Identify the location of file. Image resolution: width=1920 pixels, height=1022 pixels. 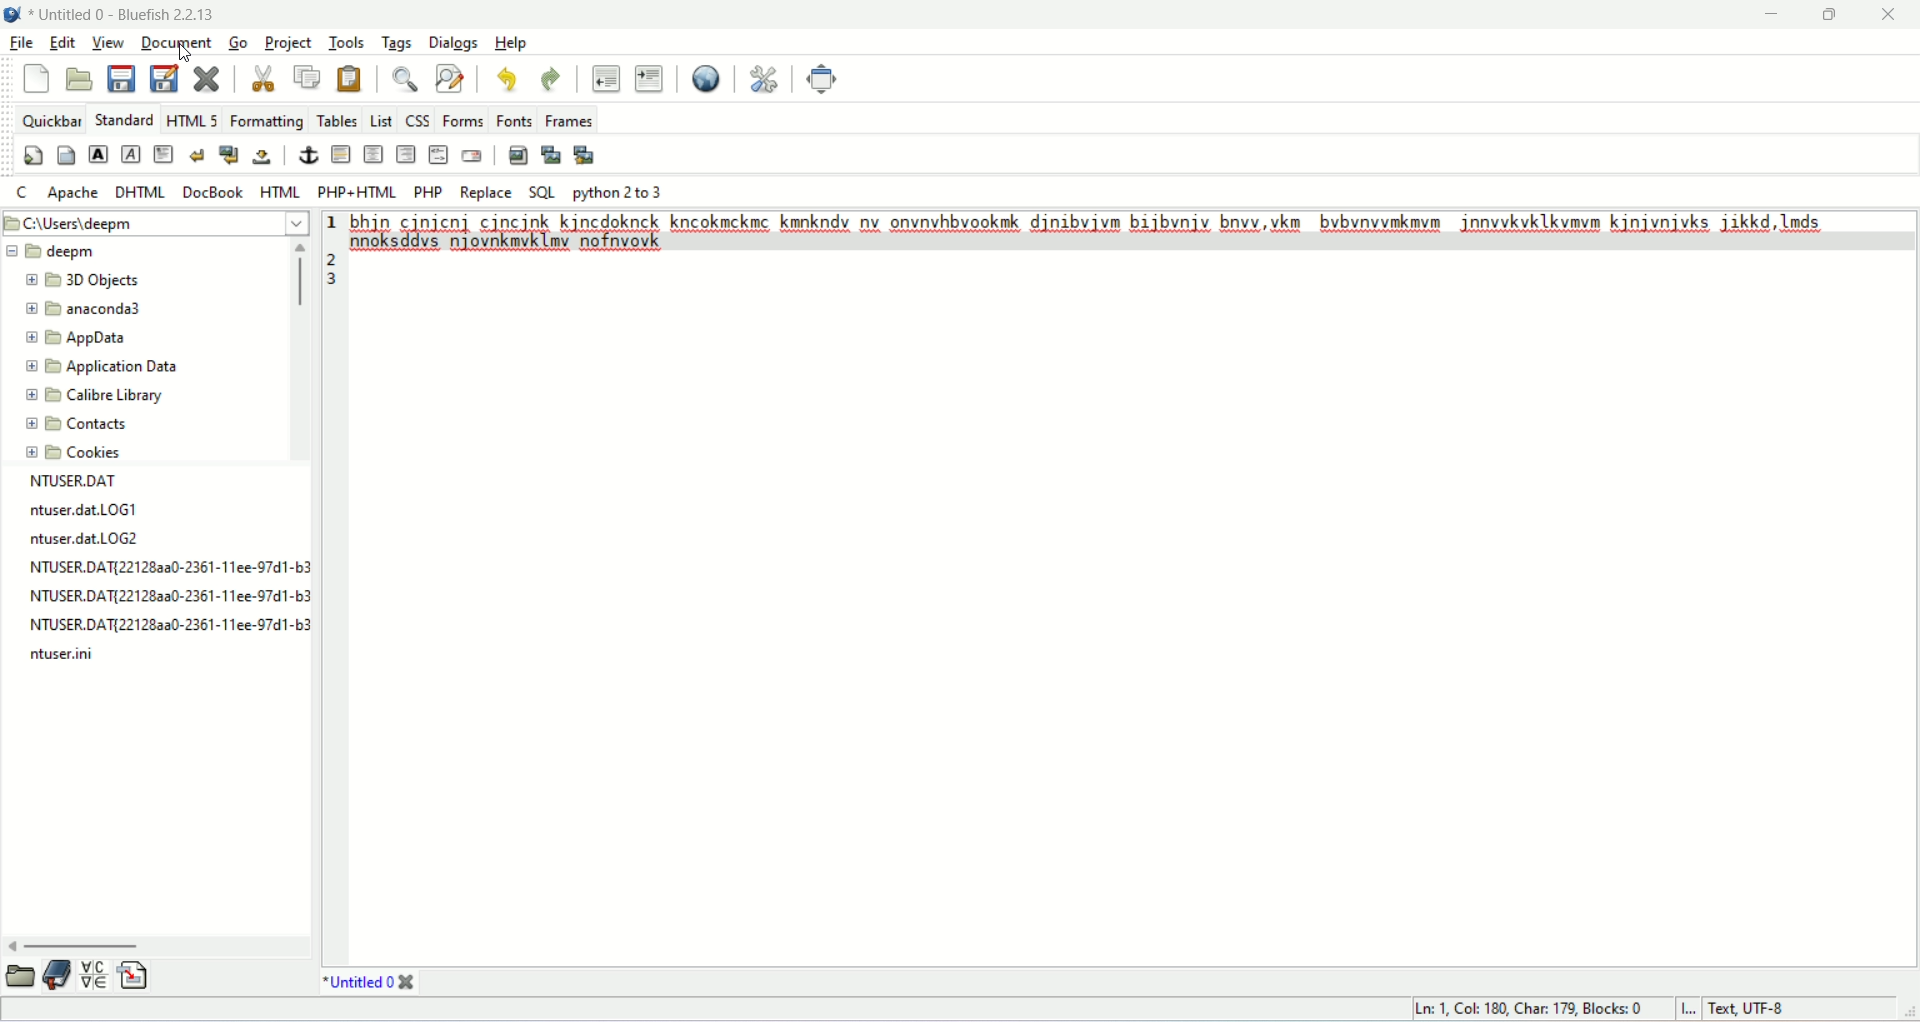
(25, 45).